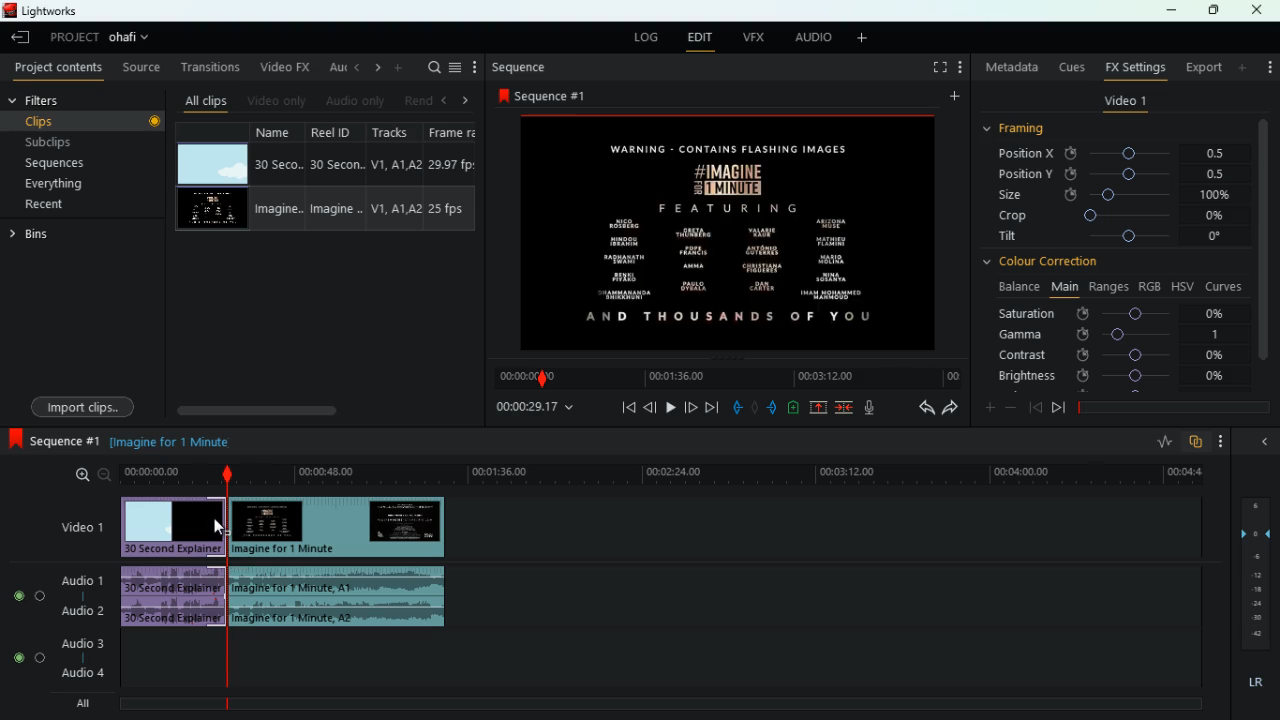 This screenshot has height=720, width=1280. I want to click on video, so click(728, 231).